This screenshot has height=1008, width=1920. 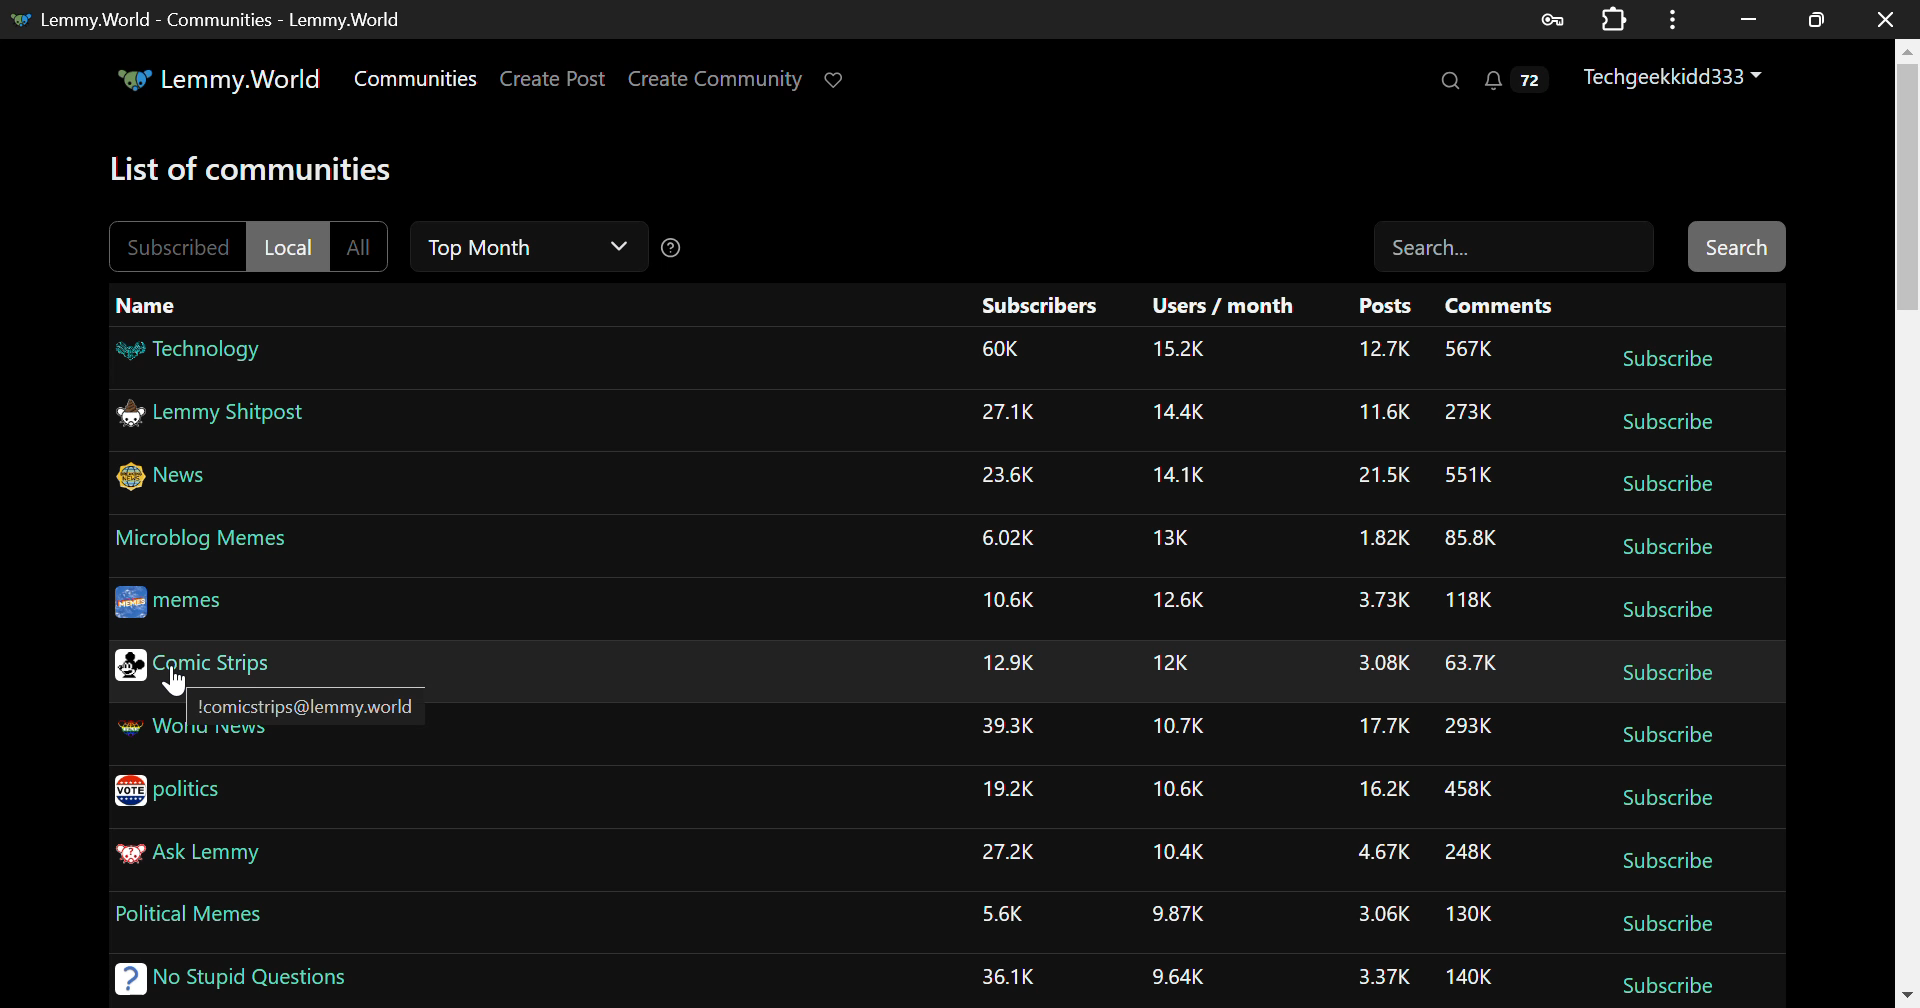 I want to click on Subscribe, so click(x=1672, y=923).